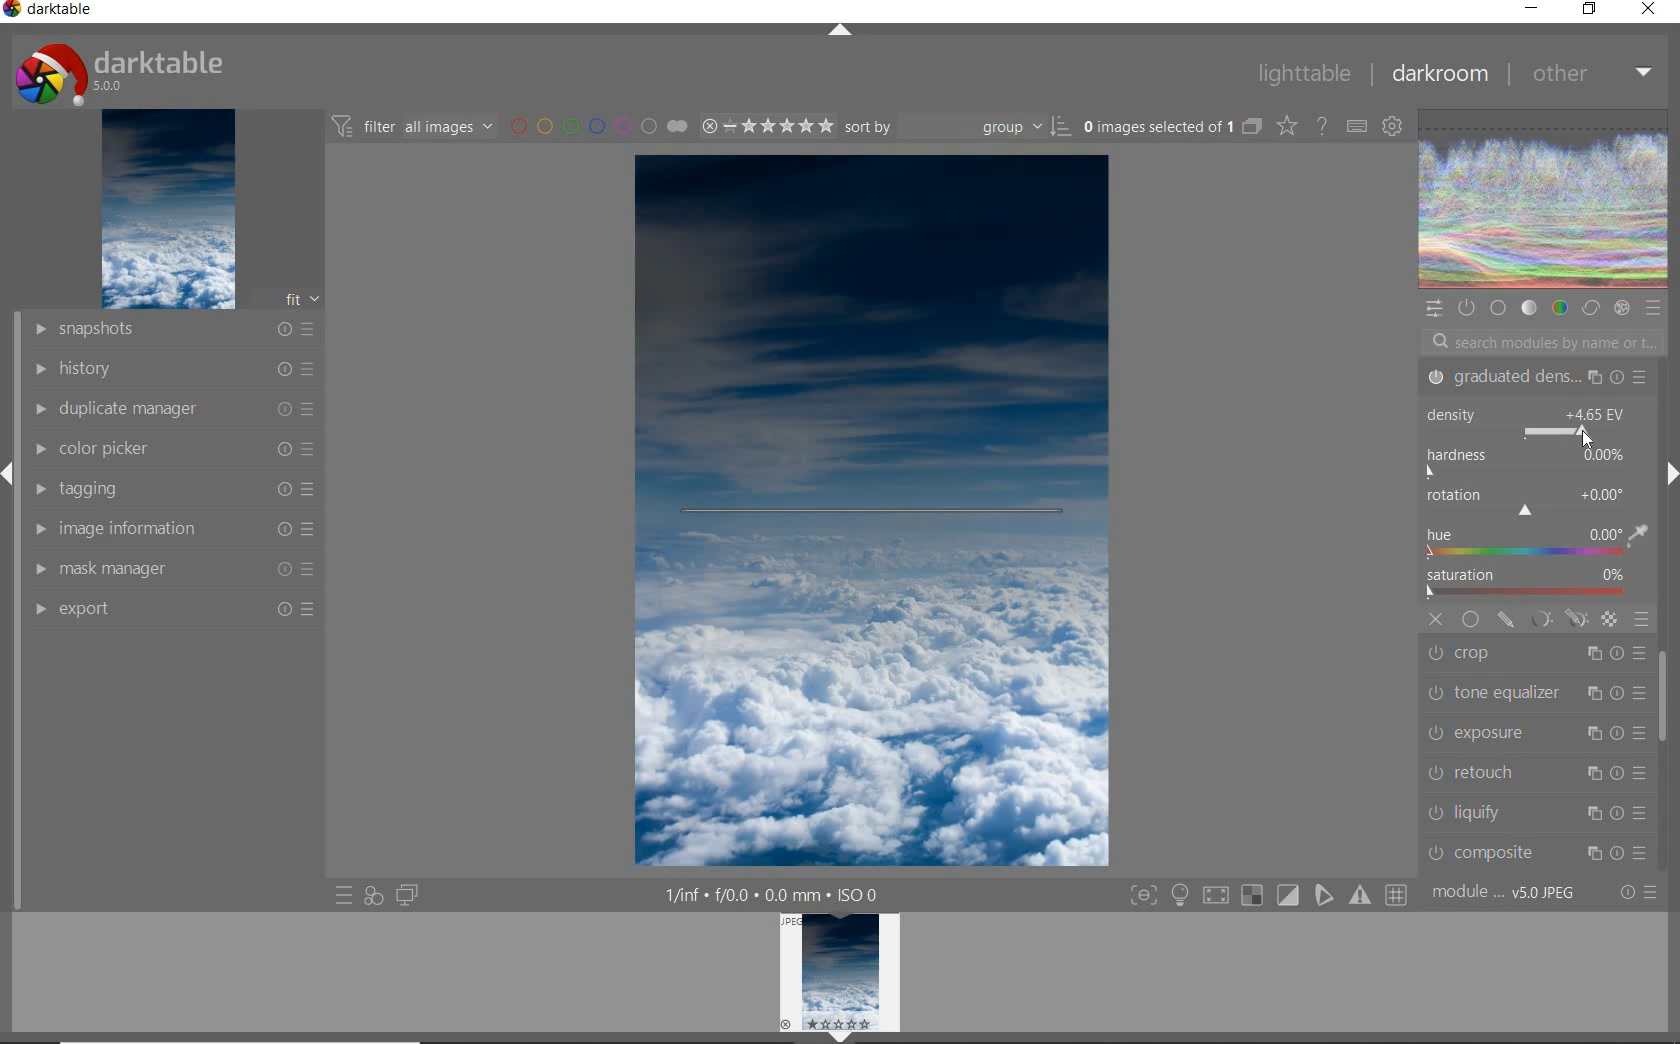 The width and height of the screenshot is (1680, 1044). What do you see at coordinates (1320, 125) in the screenshot?
I see `ENABLE FOR ONLINE HELP` at bounding box center [1320, 125].